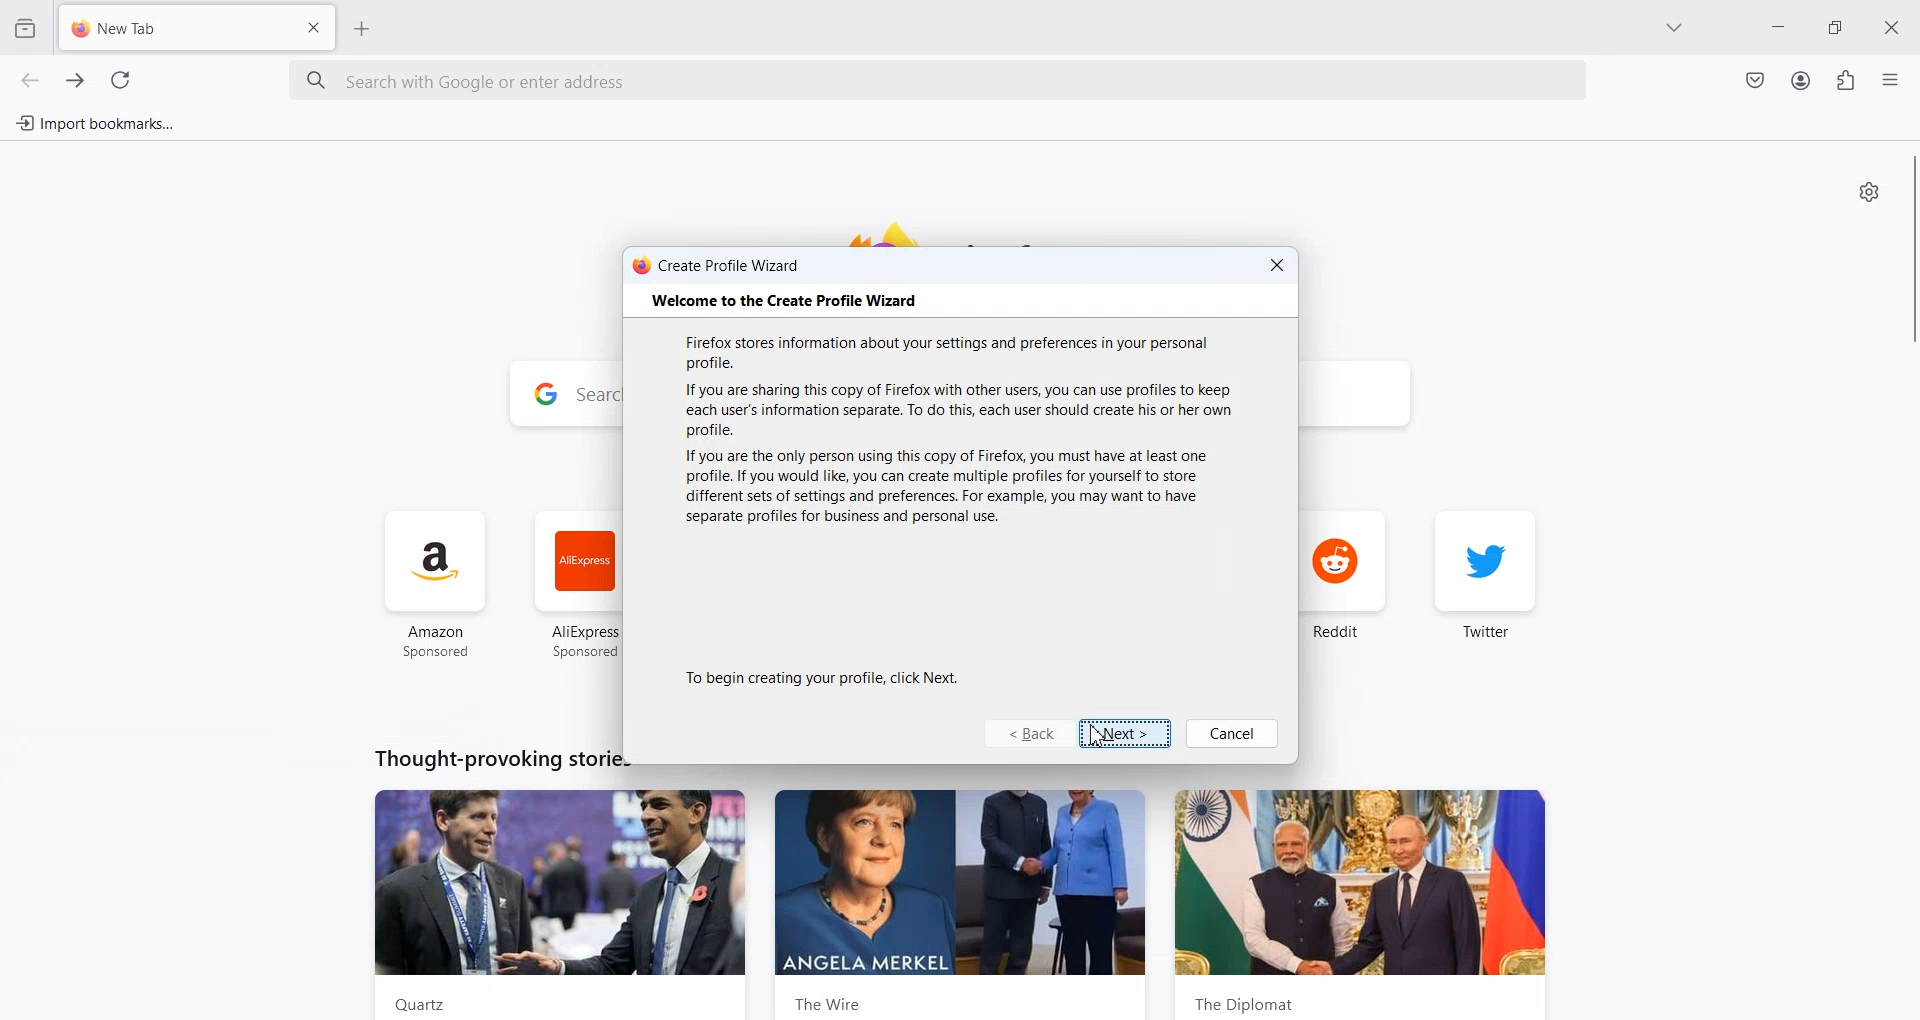  Describe the element at coordinates (1478, 573) in the screenshot. I see `twitter` at that location.